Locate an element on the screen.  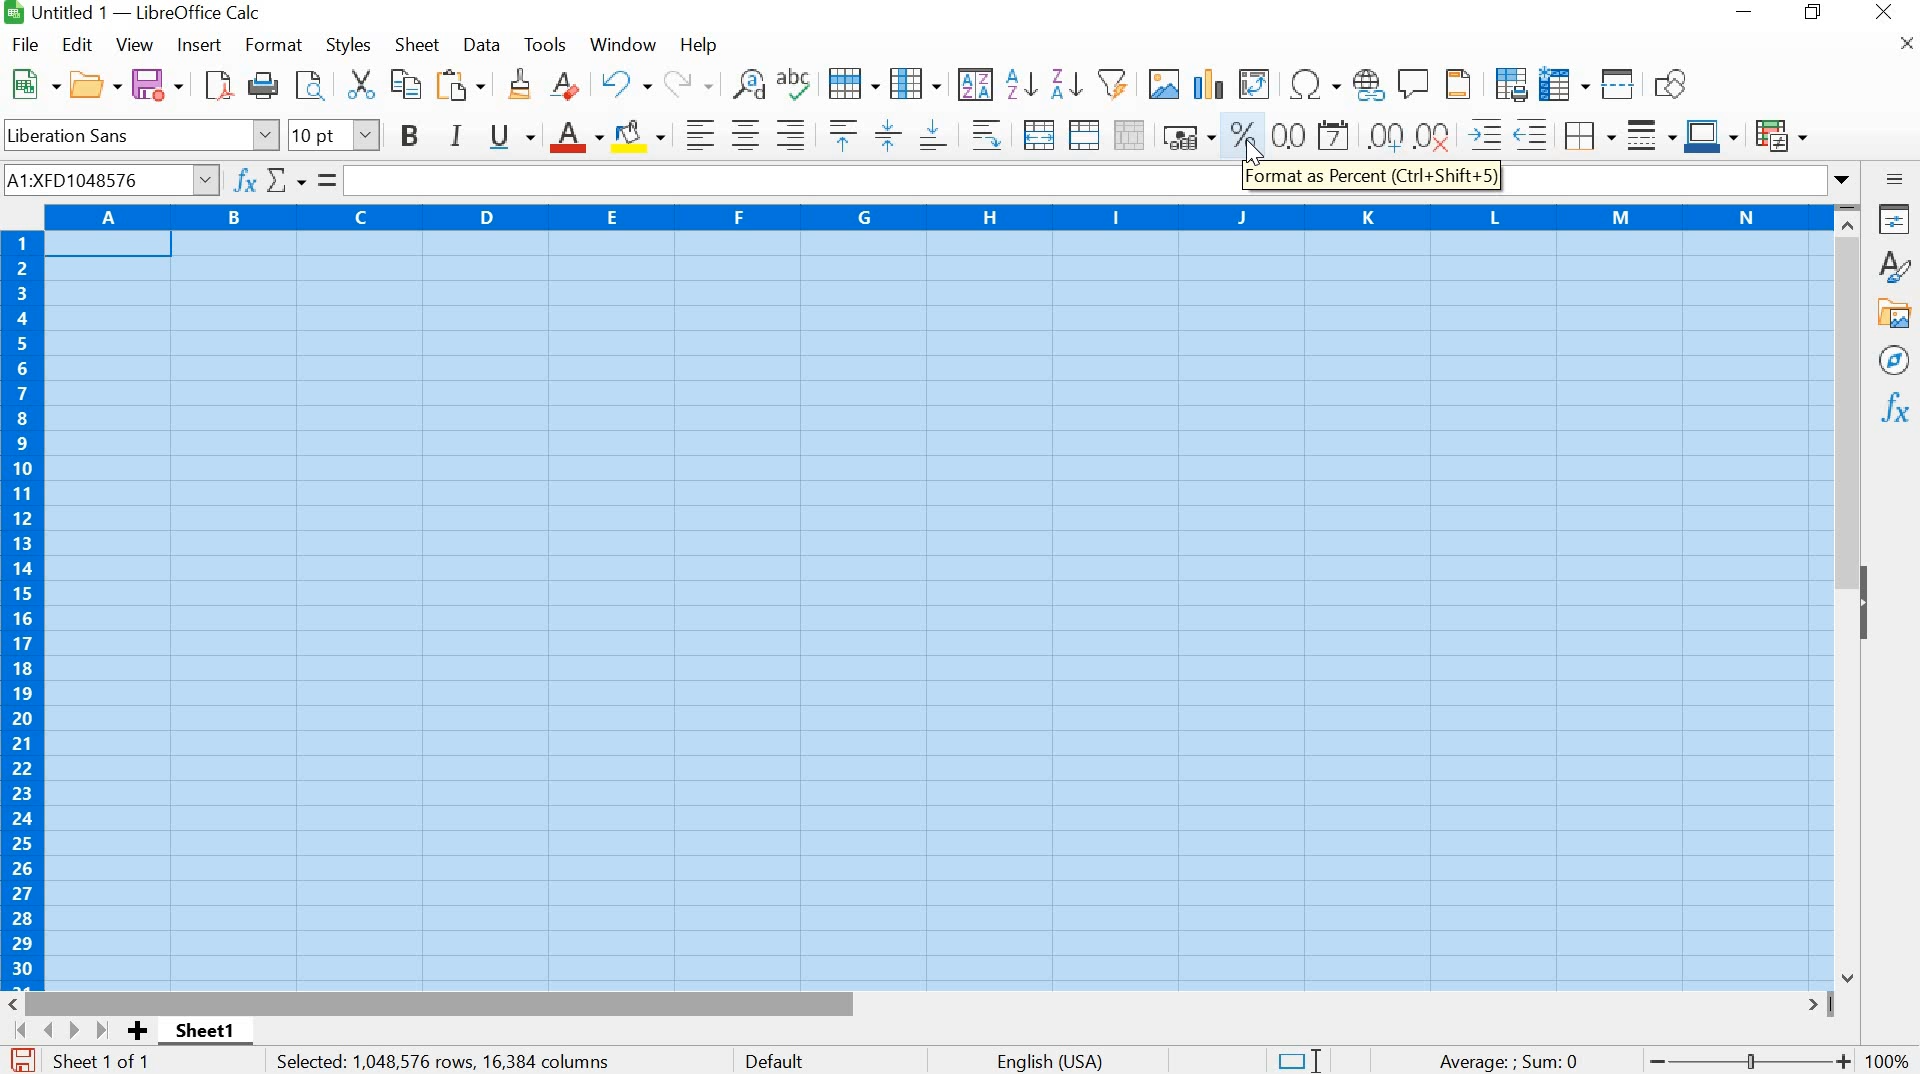
Sidebar settings is located at coordinates (1896, 179).